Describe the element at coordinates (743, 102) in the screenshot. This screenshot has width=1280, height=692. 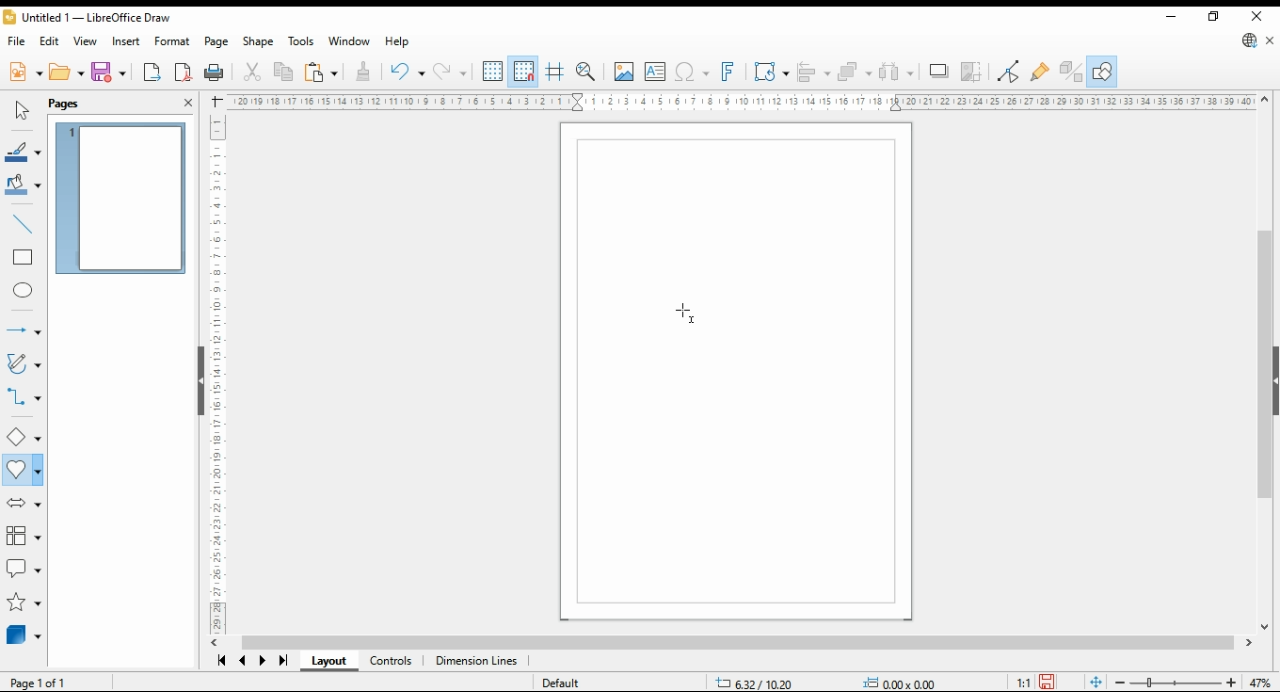
I see `Ruler` at that location.